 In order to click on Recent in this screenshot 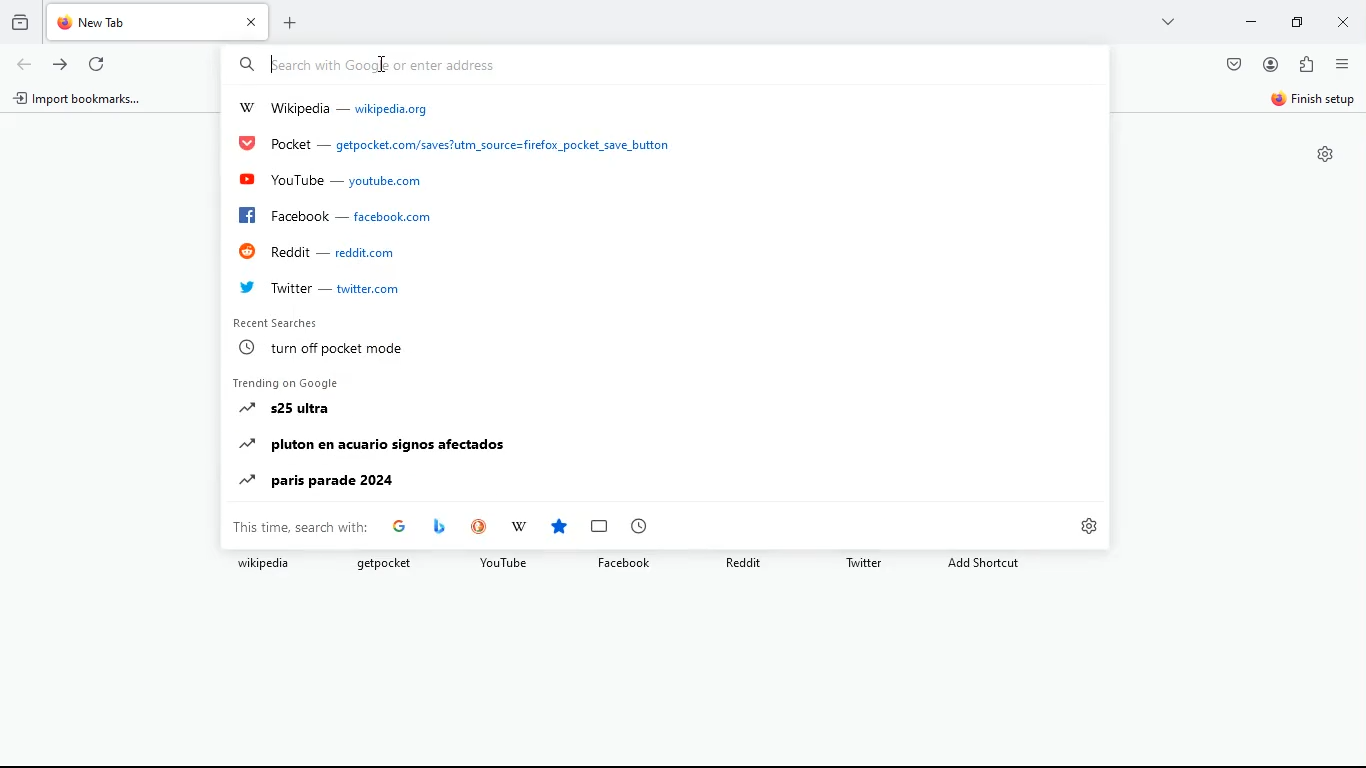, I will do `click(639, 524)`.